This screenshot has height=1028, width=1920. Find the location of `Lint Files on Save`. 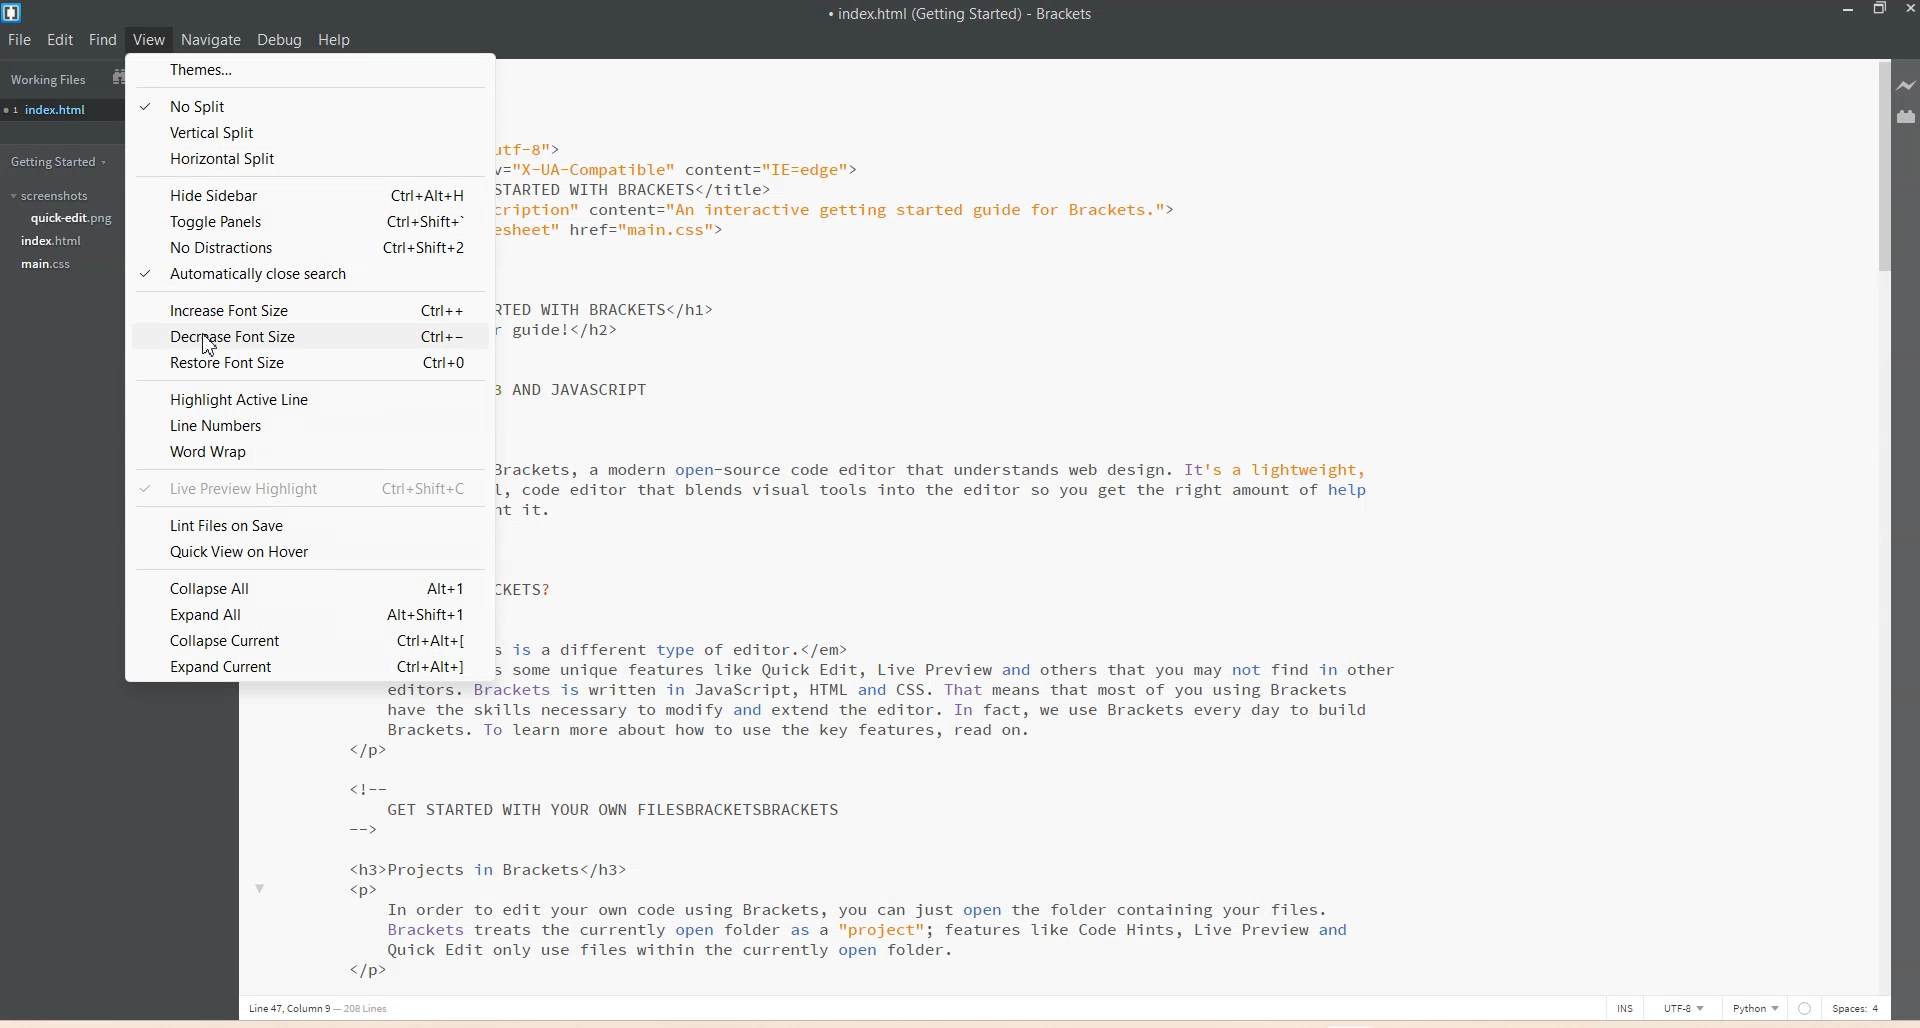

Lint Files on Save is located at coordinates (311, 525).